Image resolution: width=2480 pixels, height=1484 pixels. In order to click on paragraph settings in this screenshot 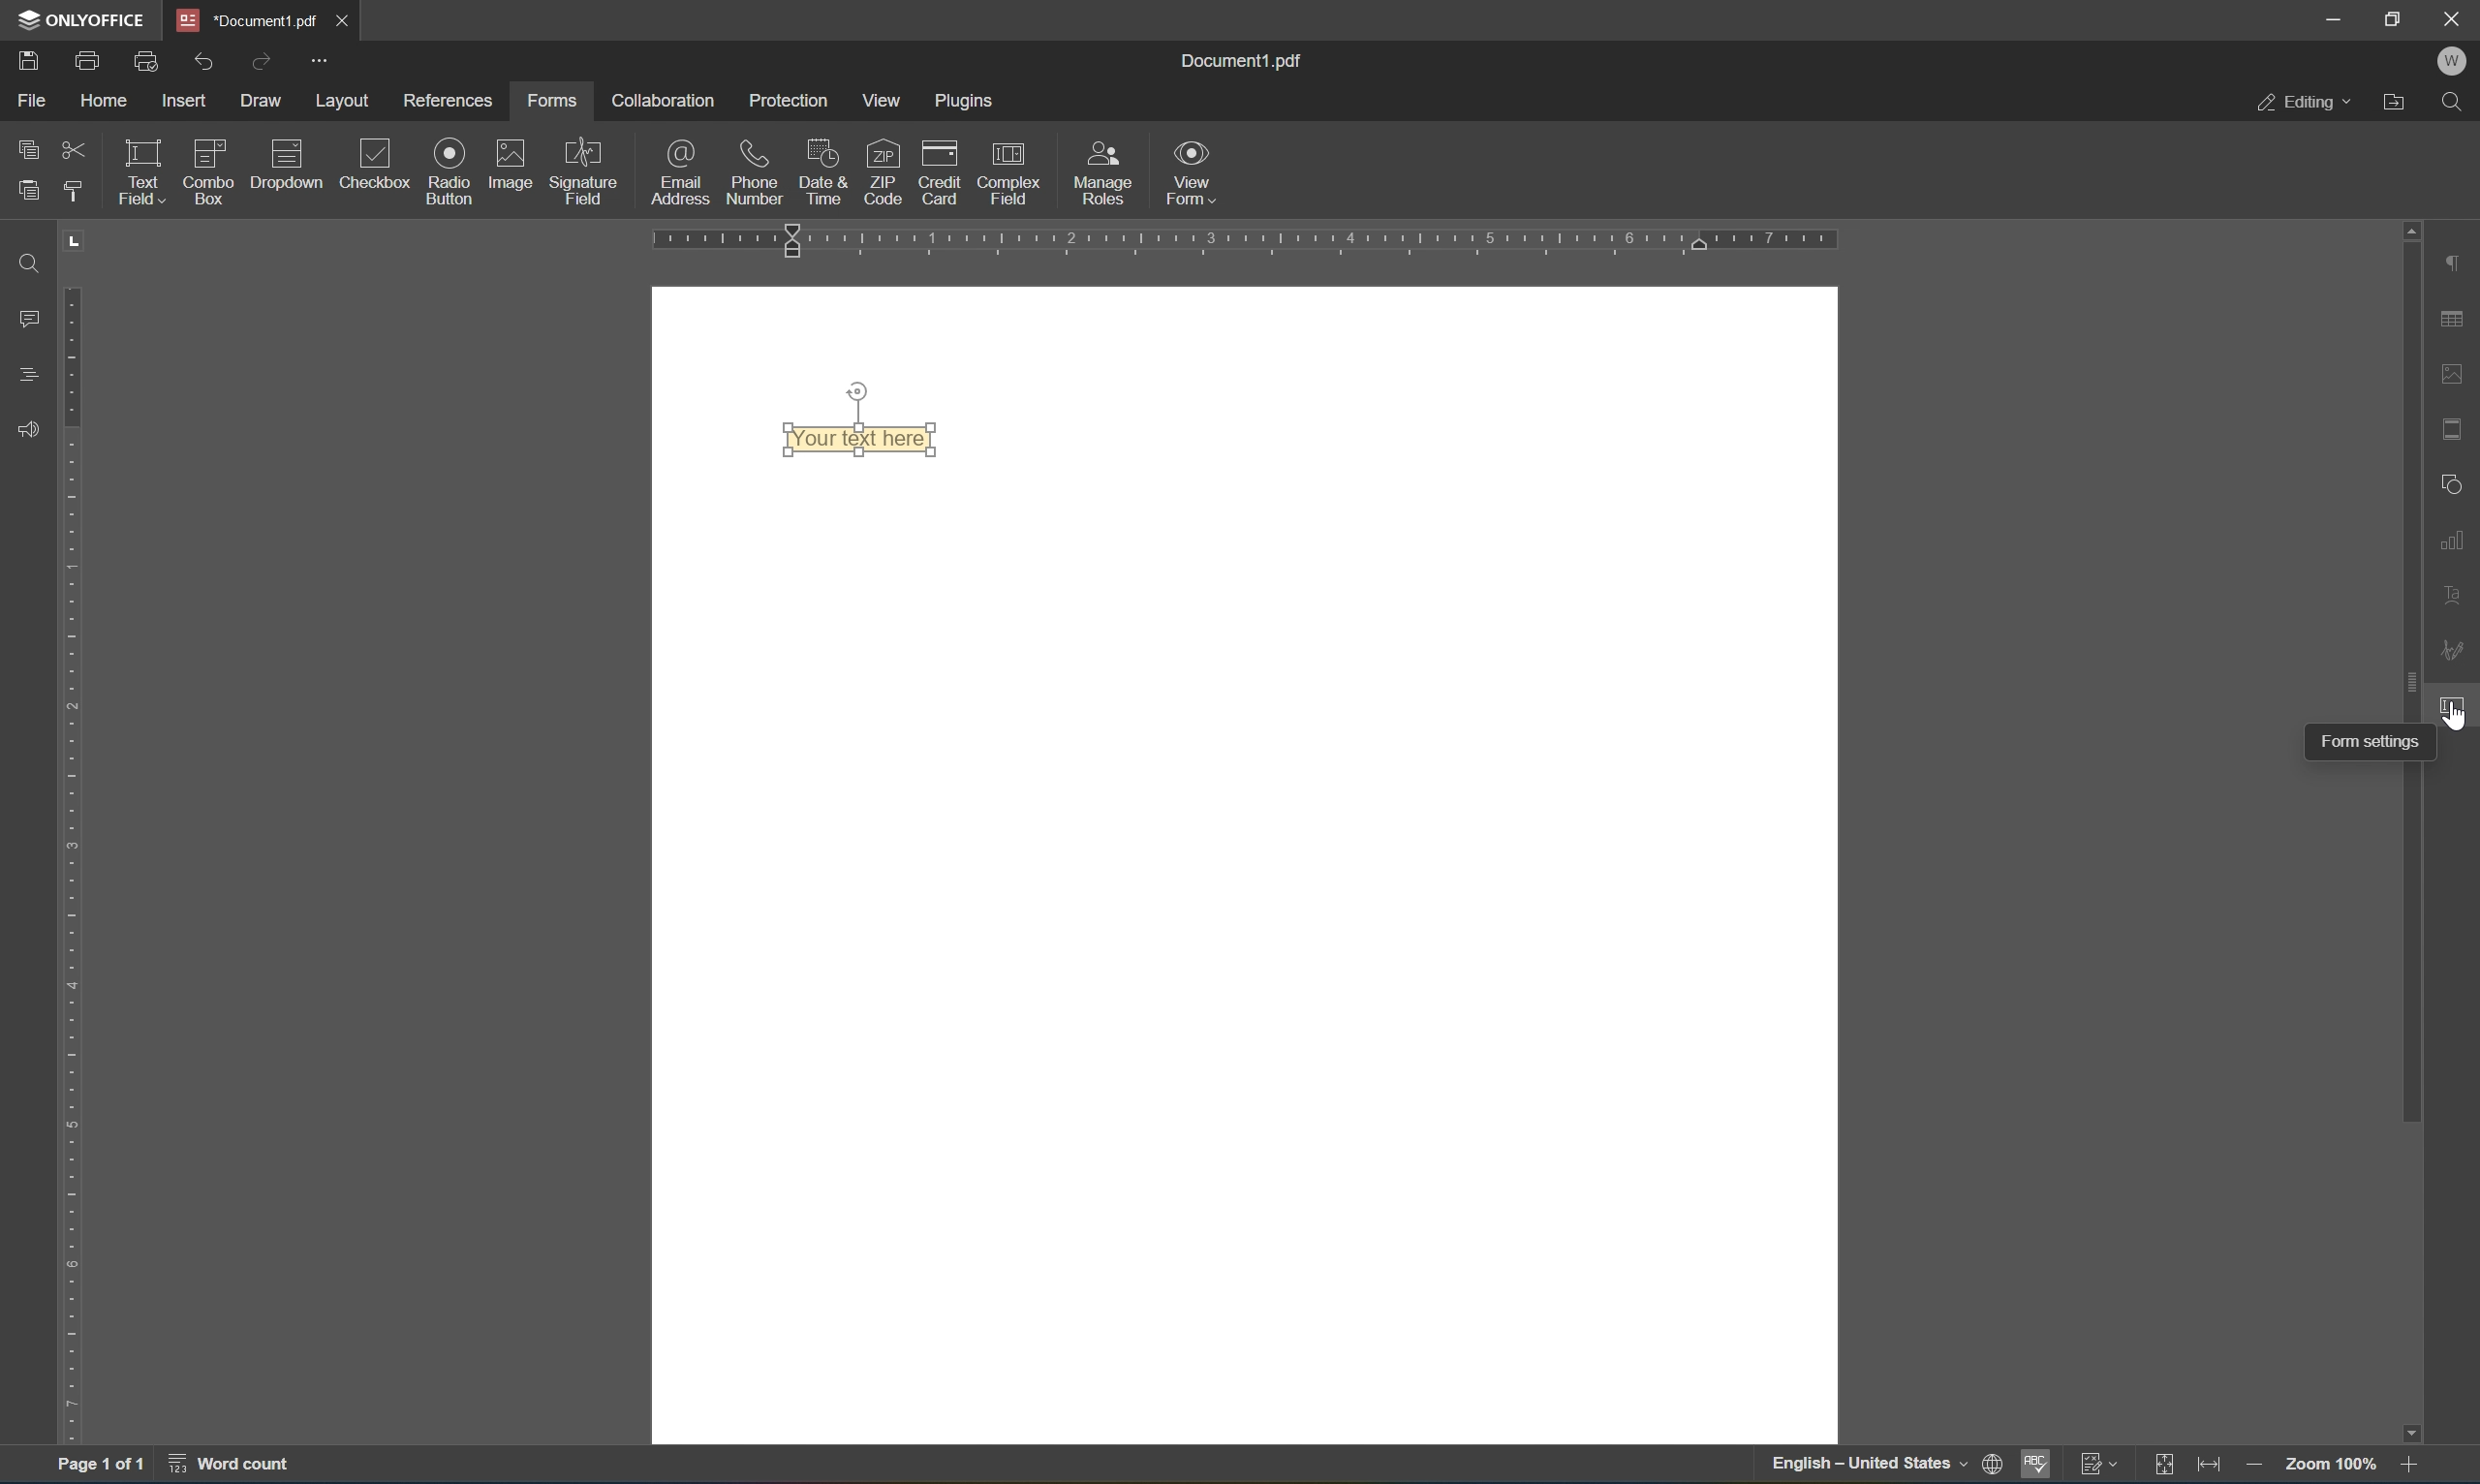, I will do `click(2458, 264)`.